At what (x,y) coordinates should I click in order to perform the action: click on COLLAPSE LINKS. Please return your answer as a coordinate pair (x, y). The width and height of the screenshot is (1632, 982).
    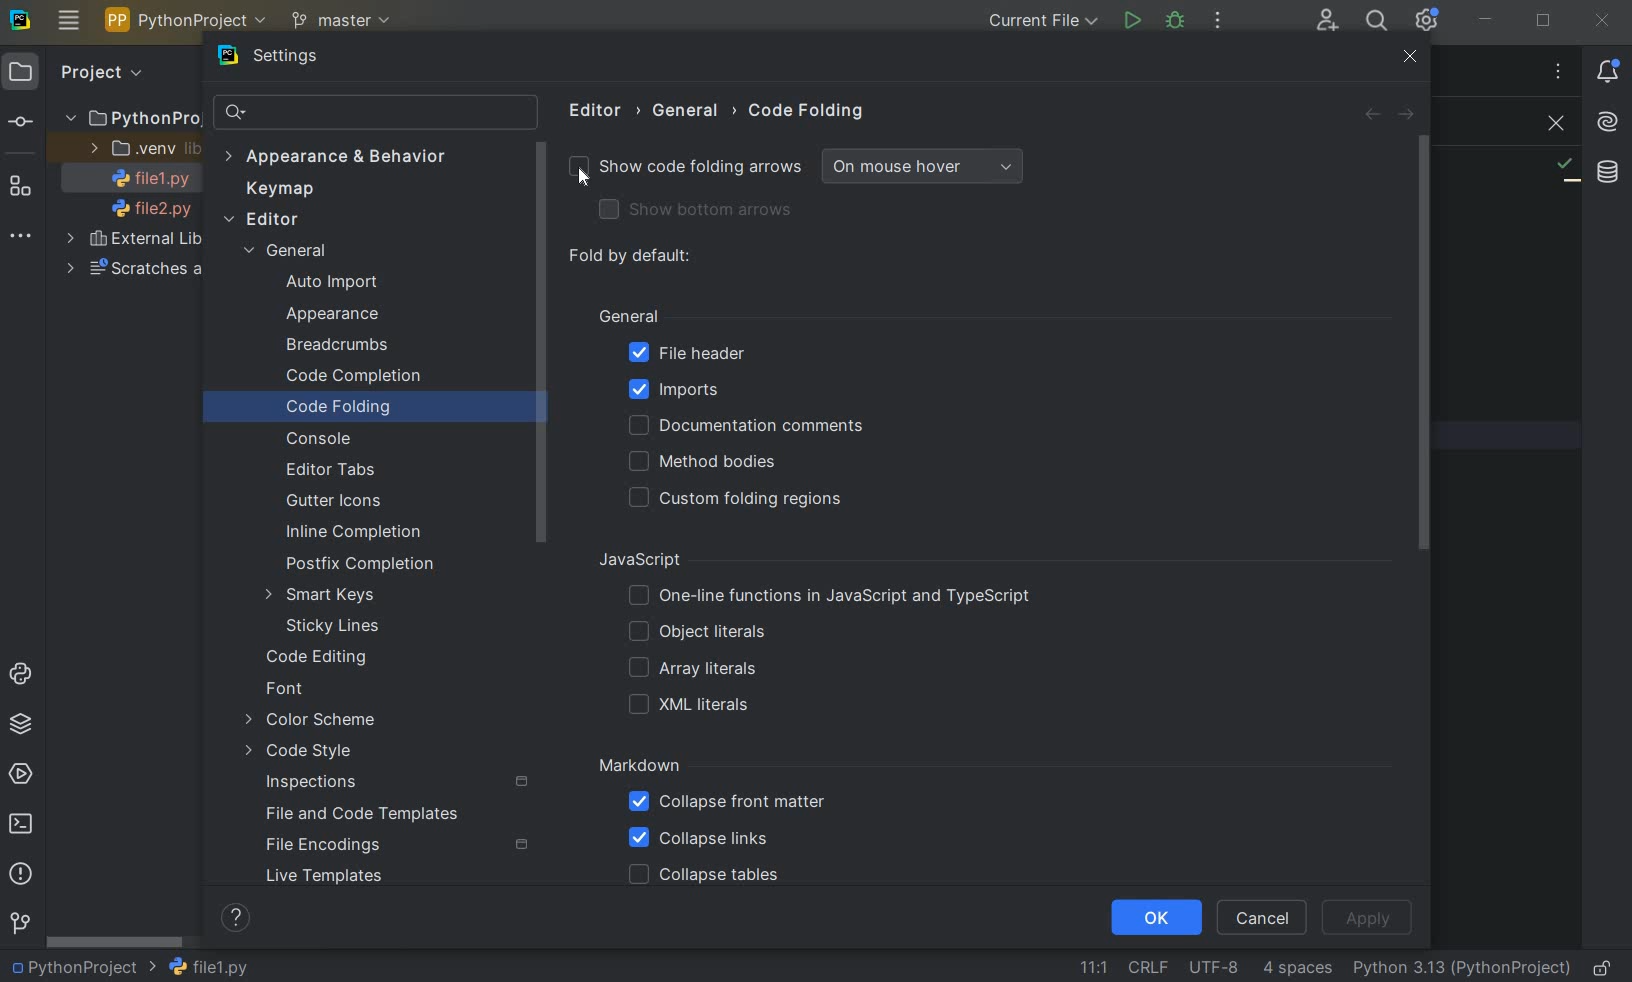
    Looking at the image, I should click on (699, 839).